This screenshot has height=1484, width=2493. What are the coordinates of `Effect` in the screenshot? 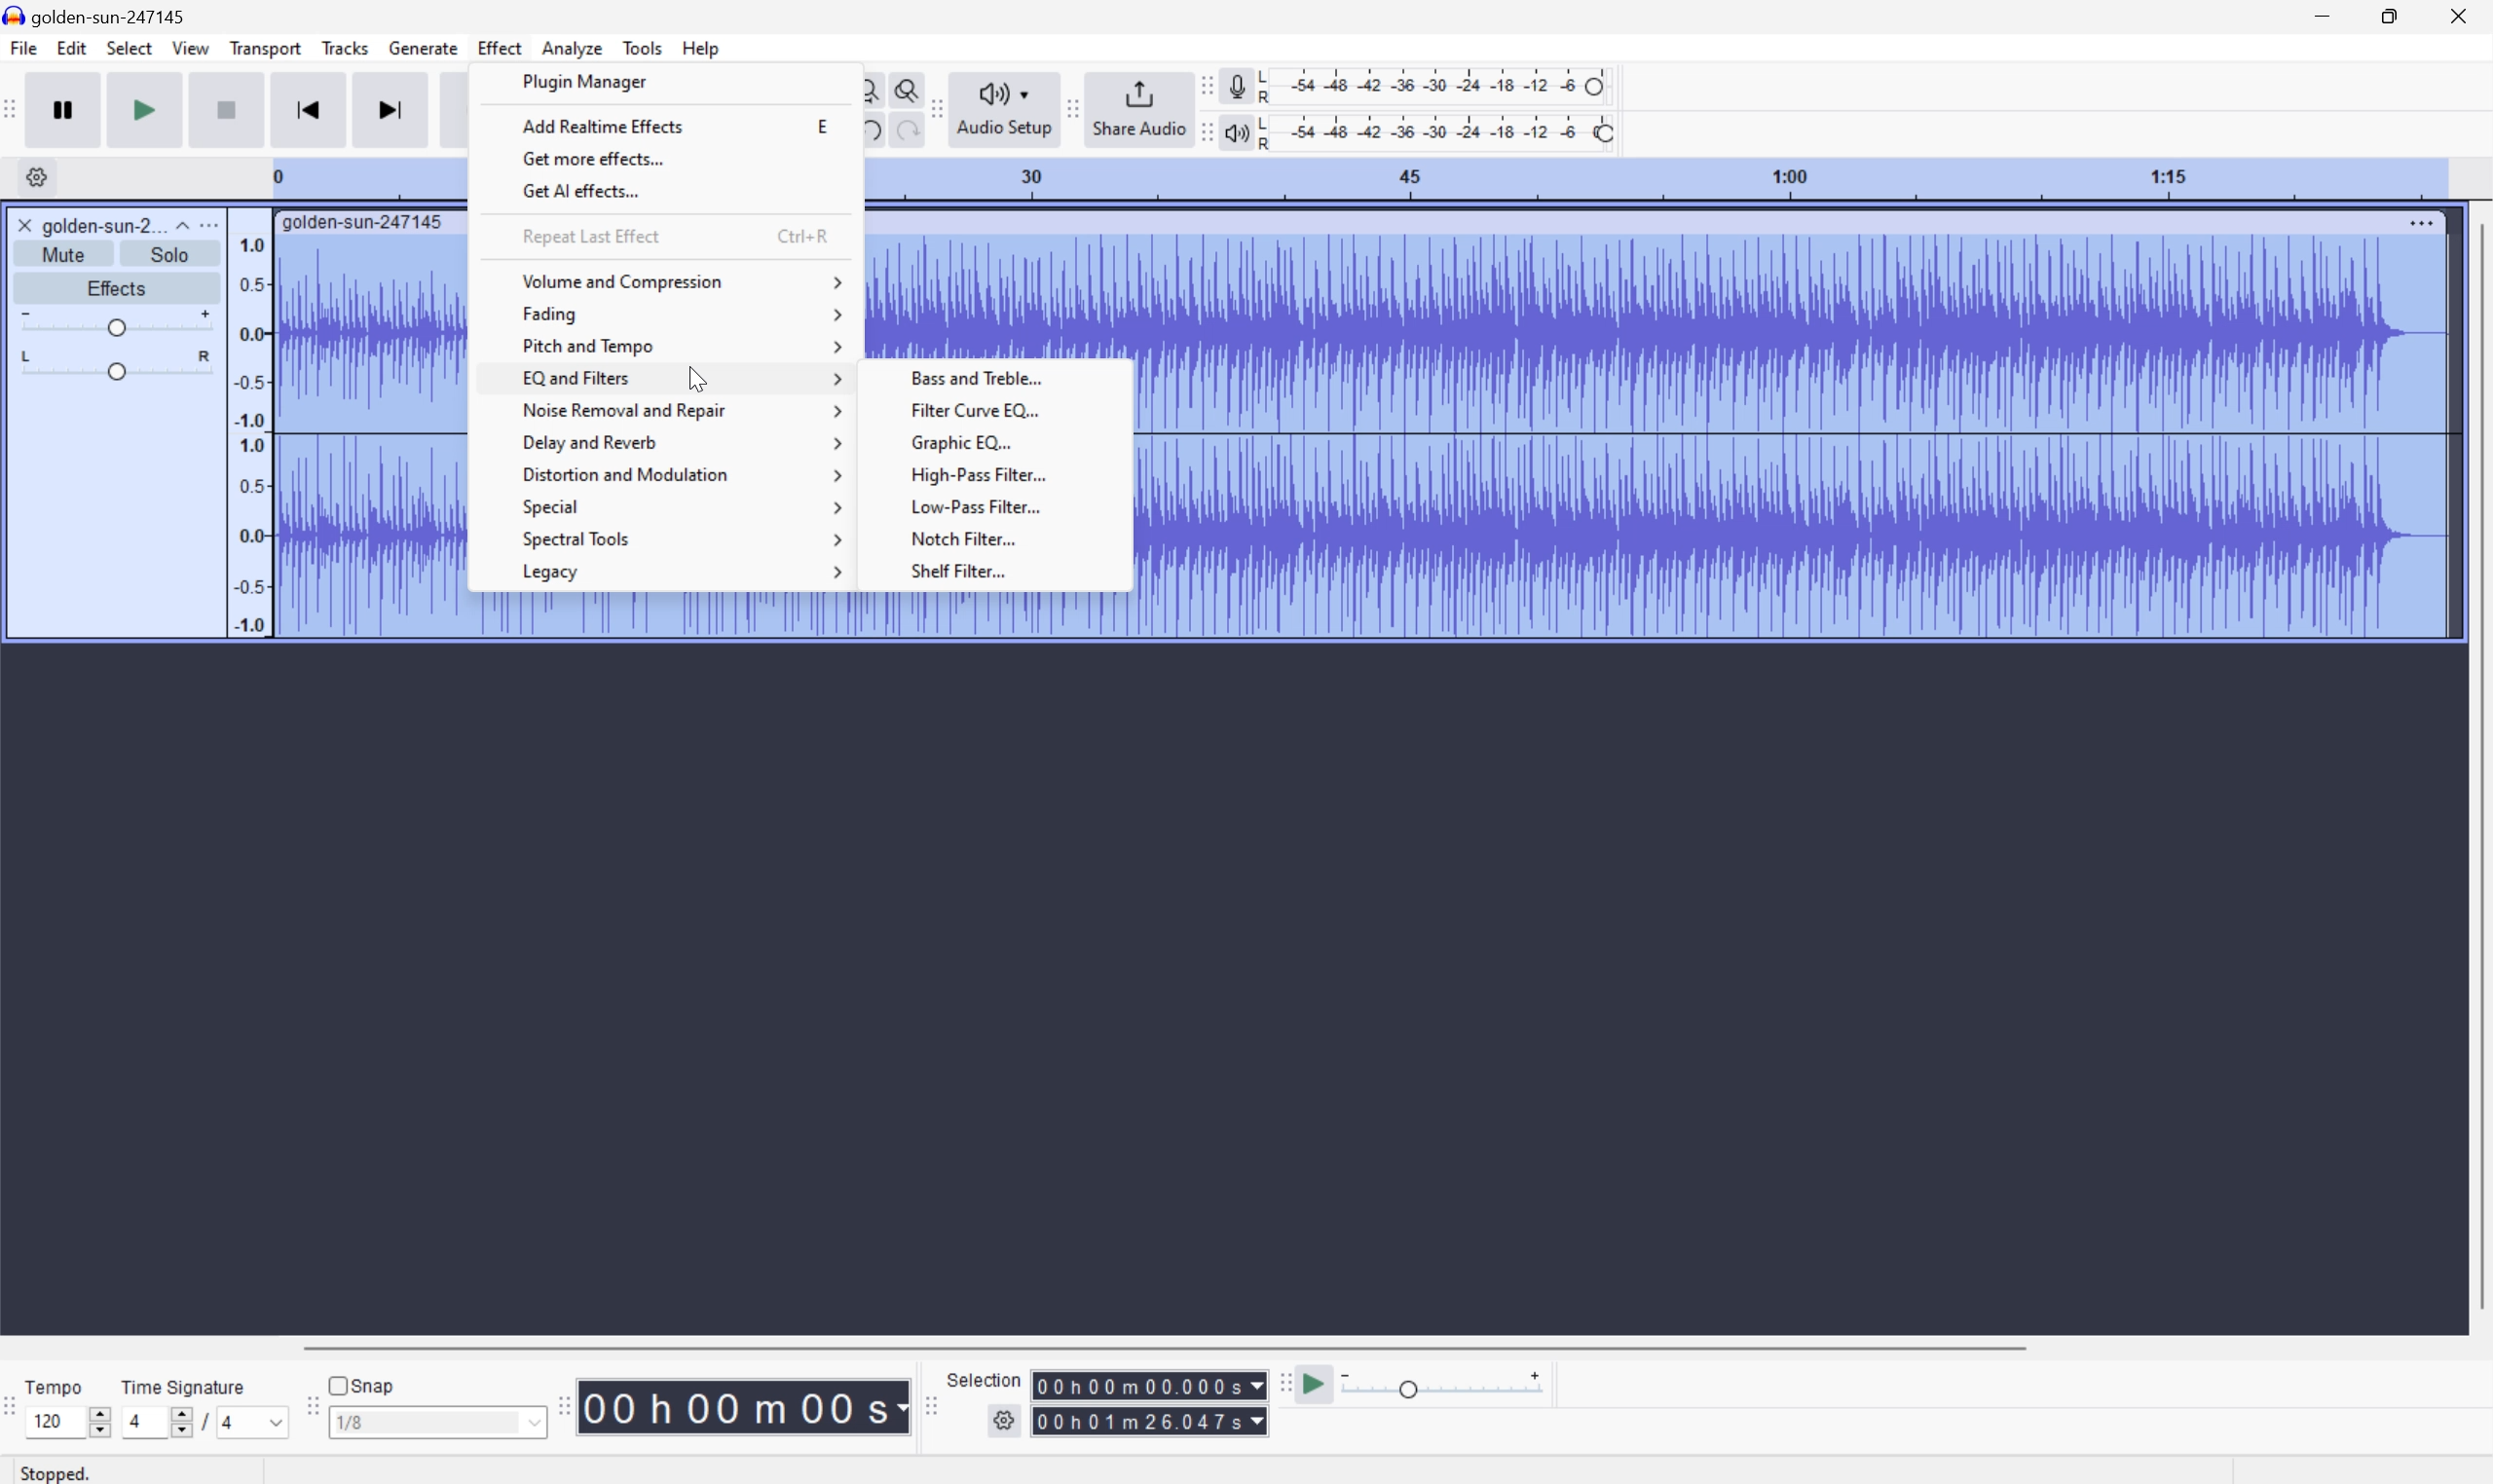 It's located at (500, 46).